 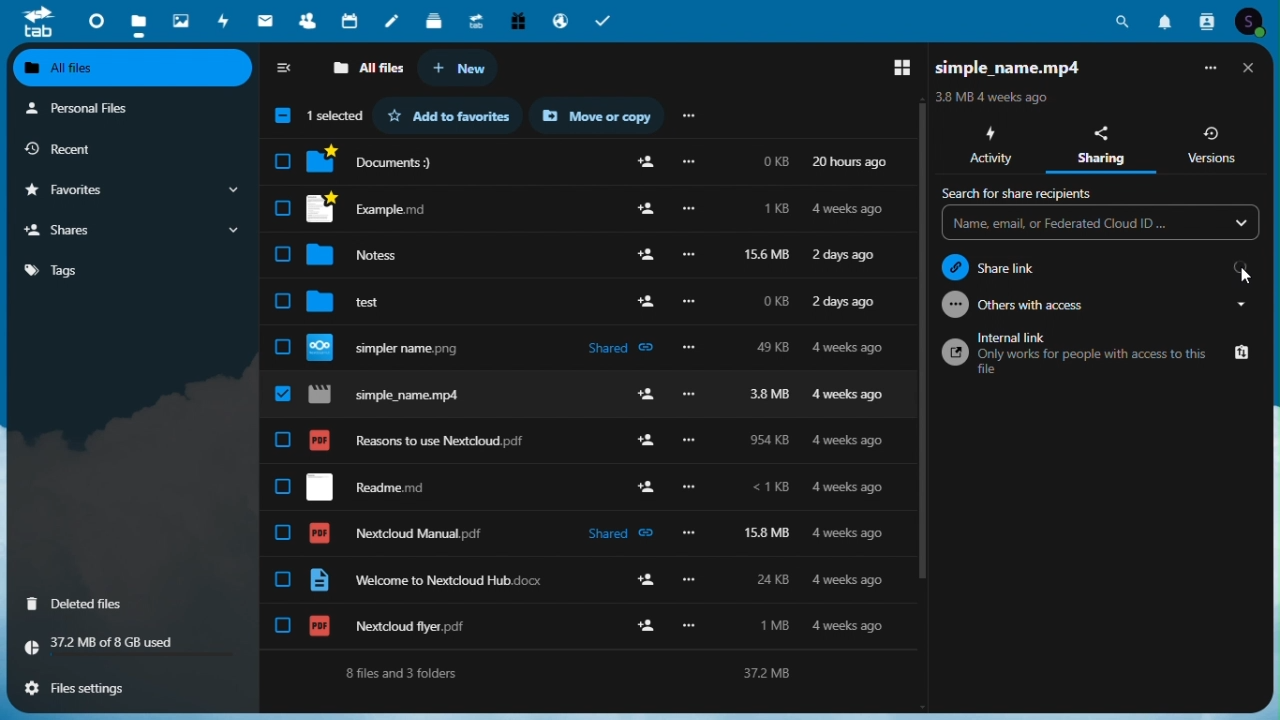 I want to click on Last modified date, so click(x=995, y=96).